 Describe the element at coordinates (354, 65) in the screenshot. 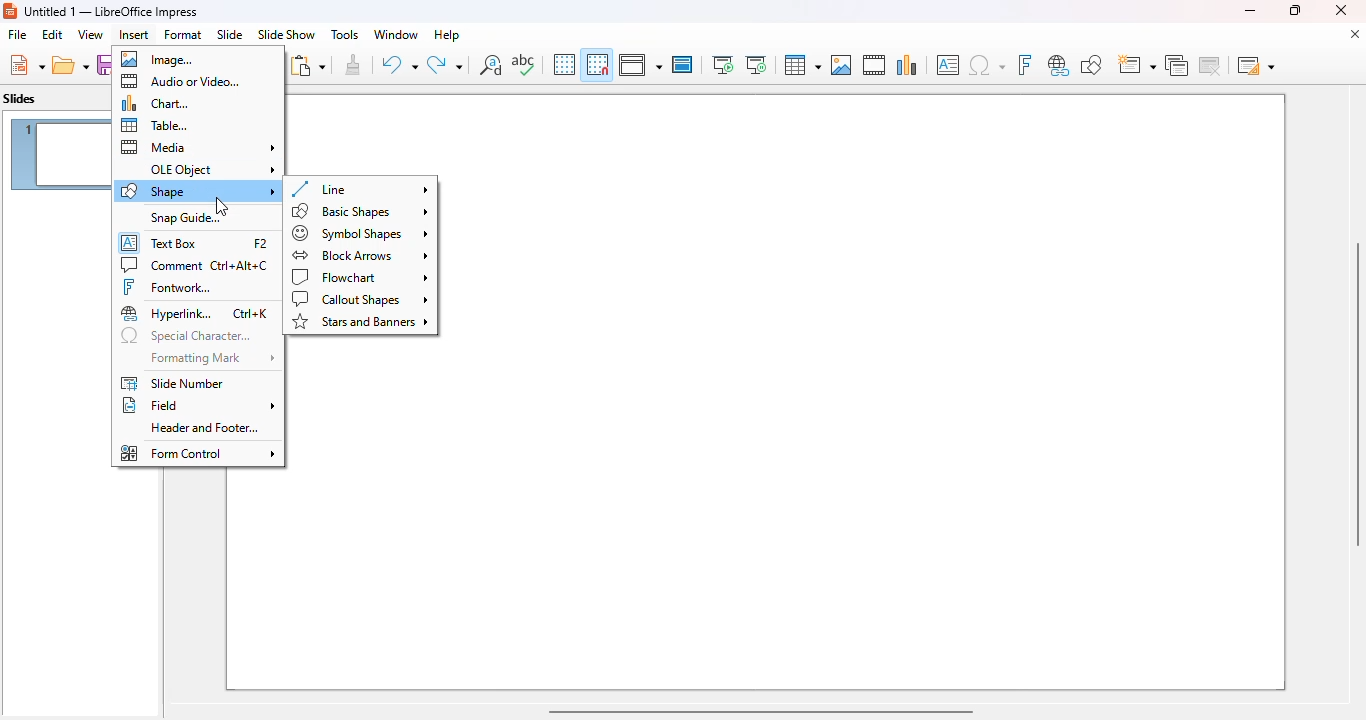

I see `clone formatting` at that location.